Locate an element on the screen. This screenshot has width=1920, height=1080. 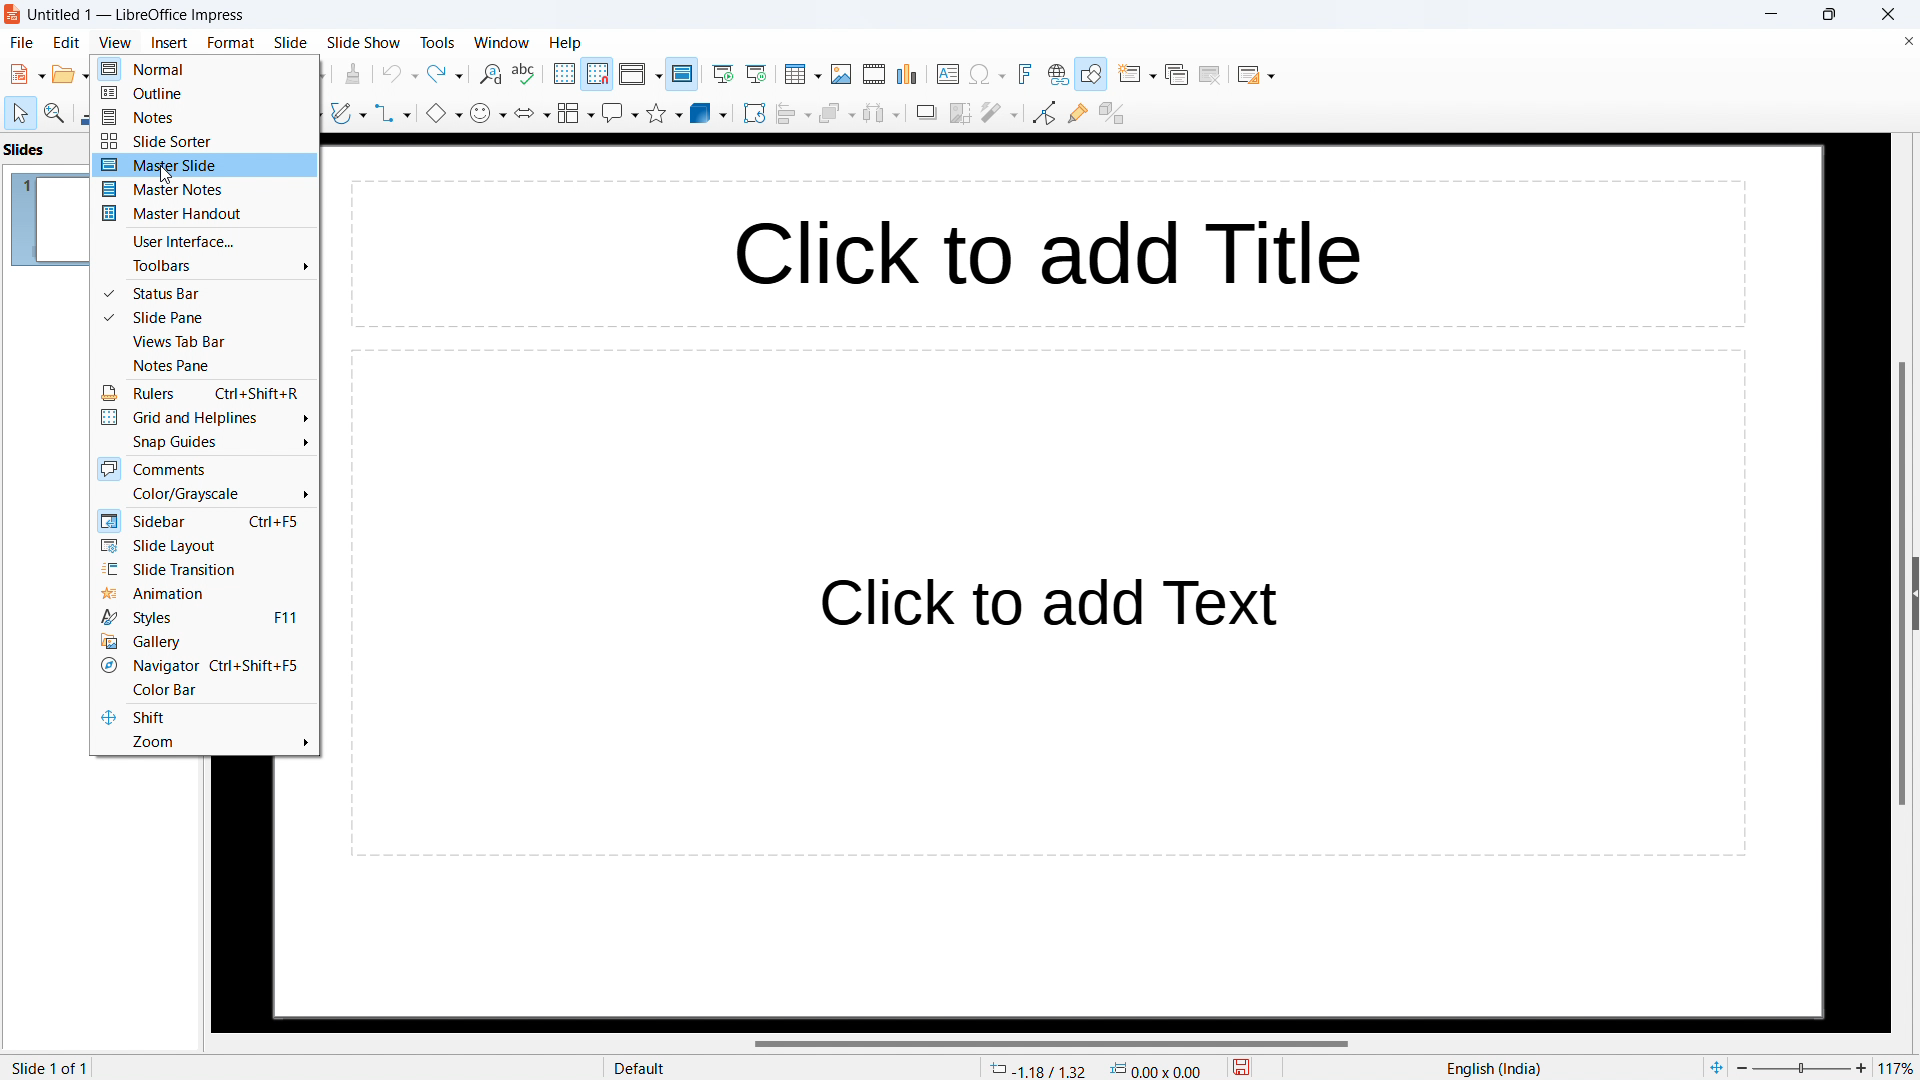
zoom and pan is located at coordinates (55, 112).